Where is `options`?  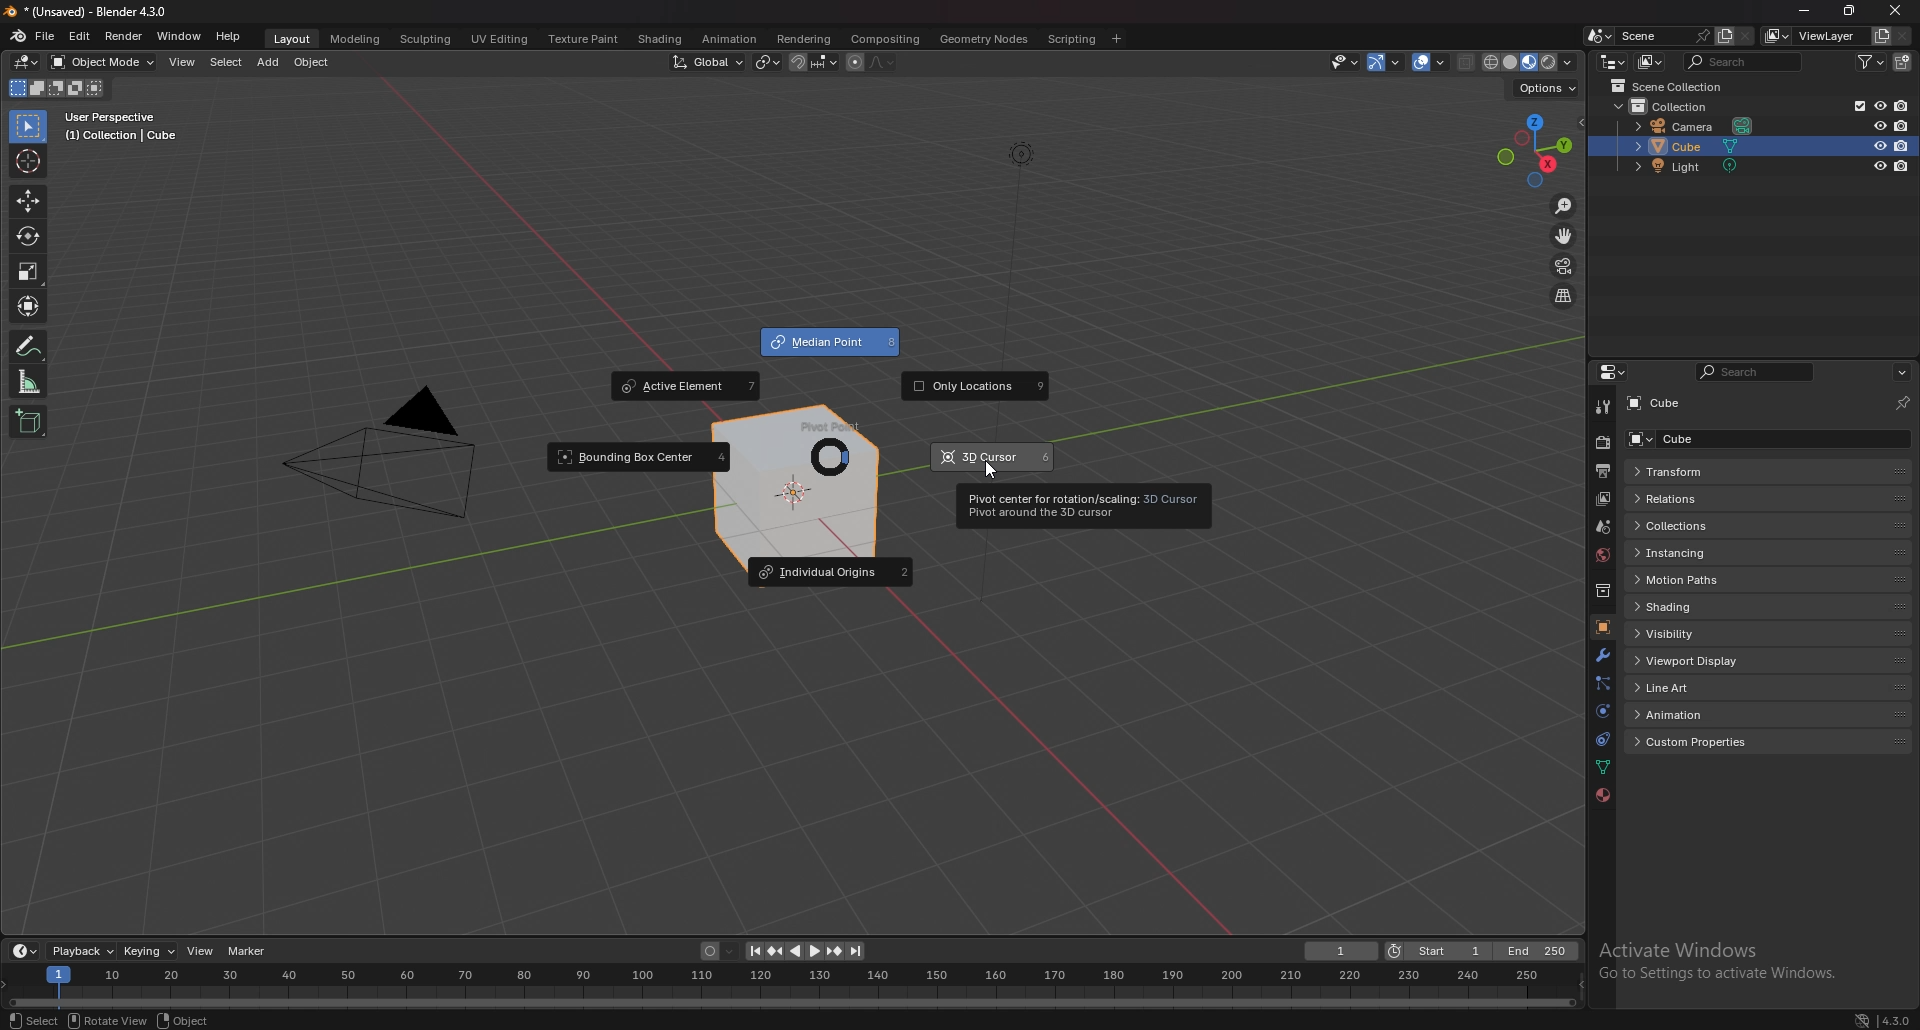
options is located at coordinates (1548, 89).